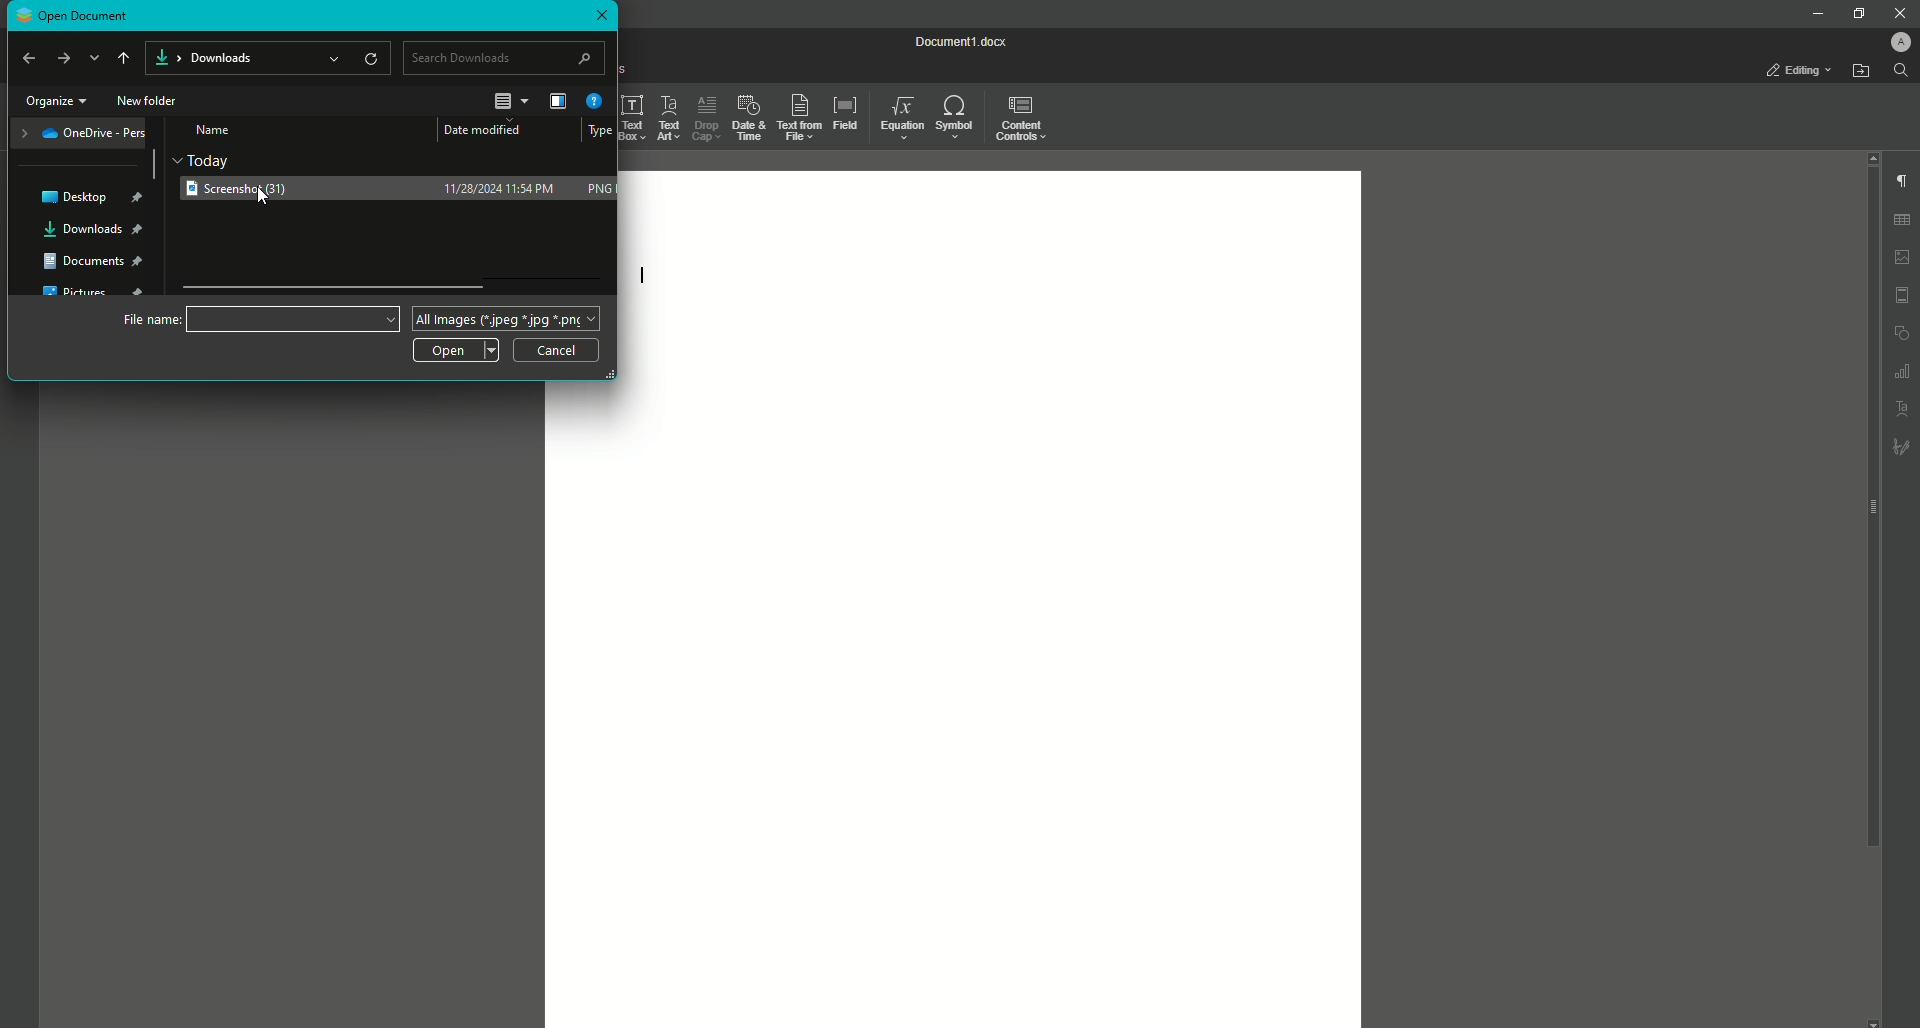  I want to click on help, so click(594, 101).